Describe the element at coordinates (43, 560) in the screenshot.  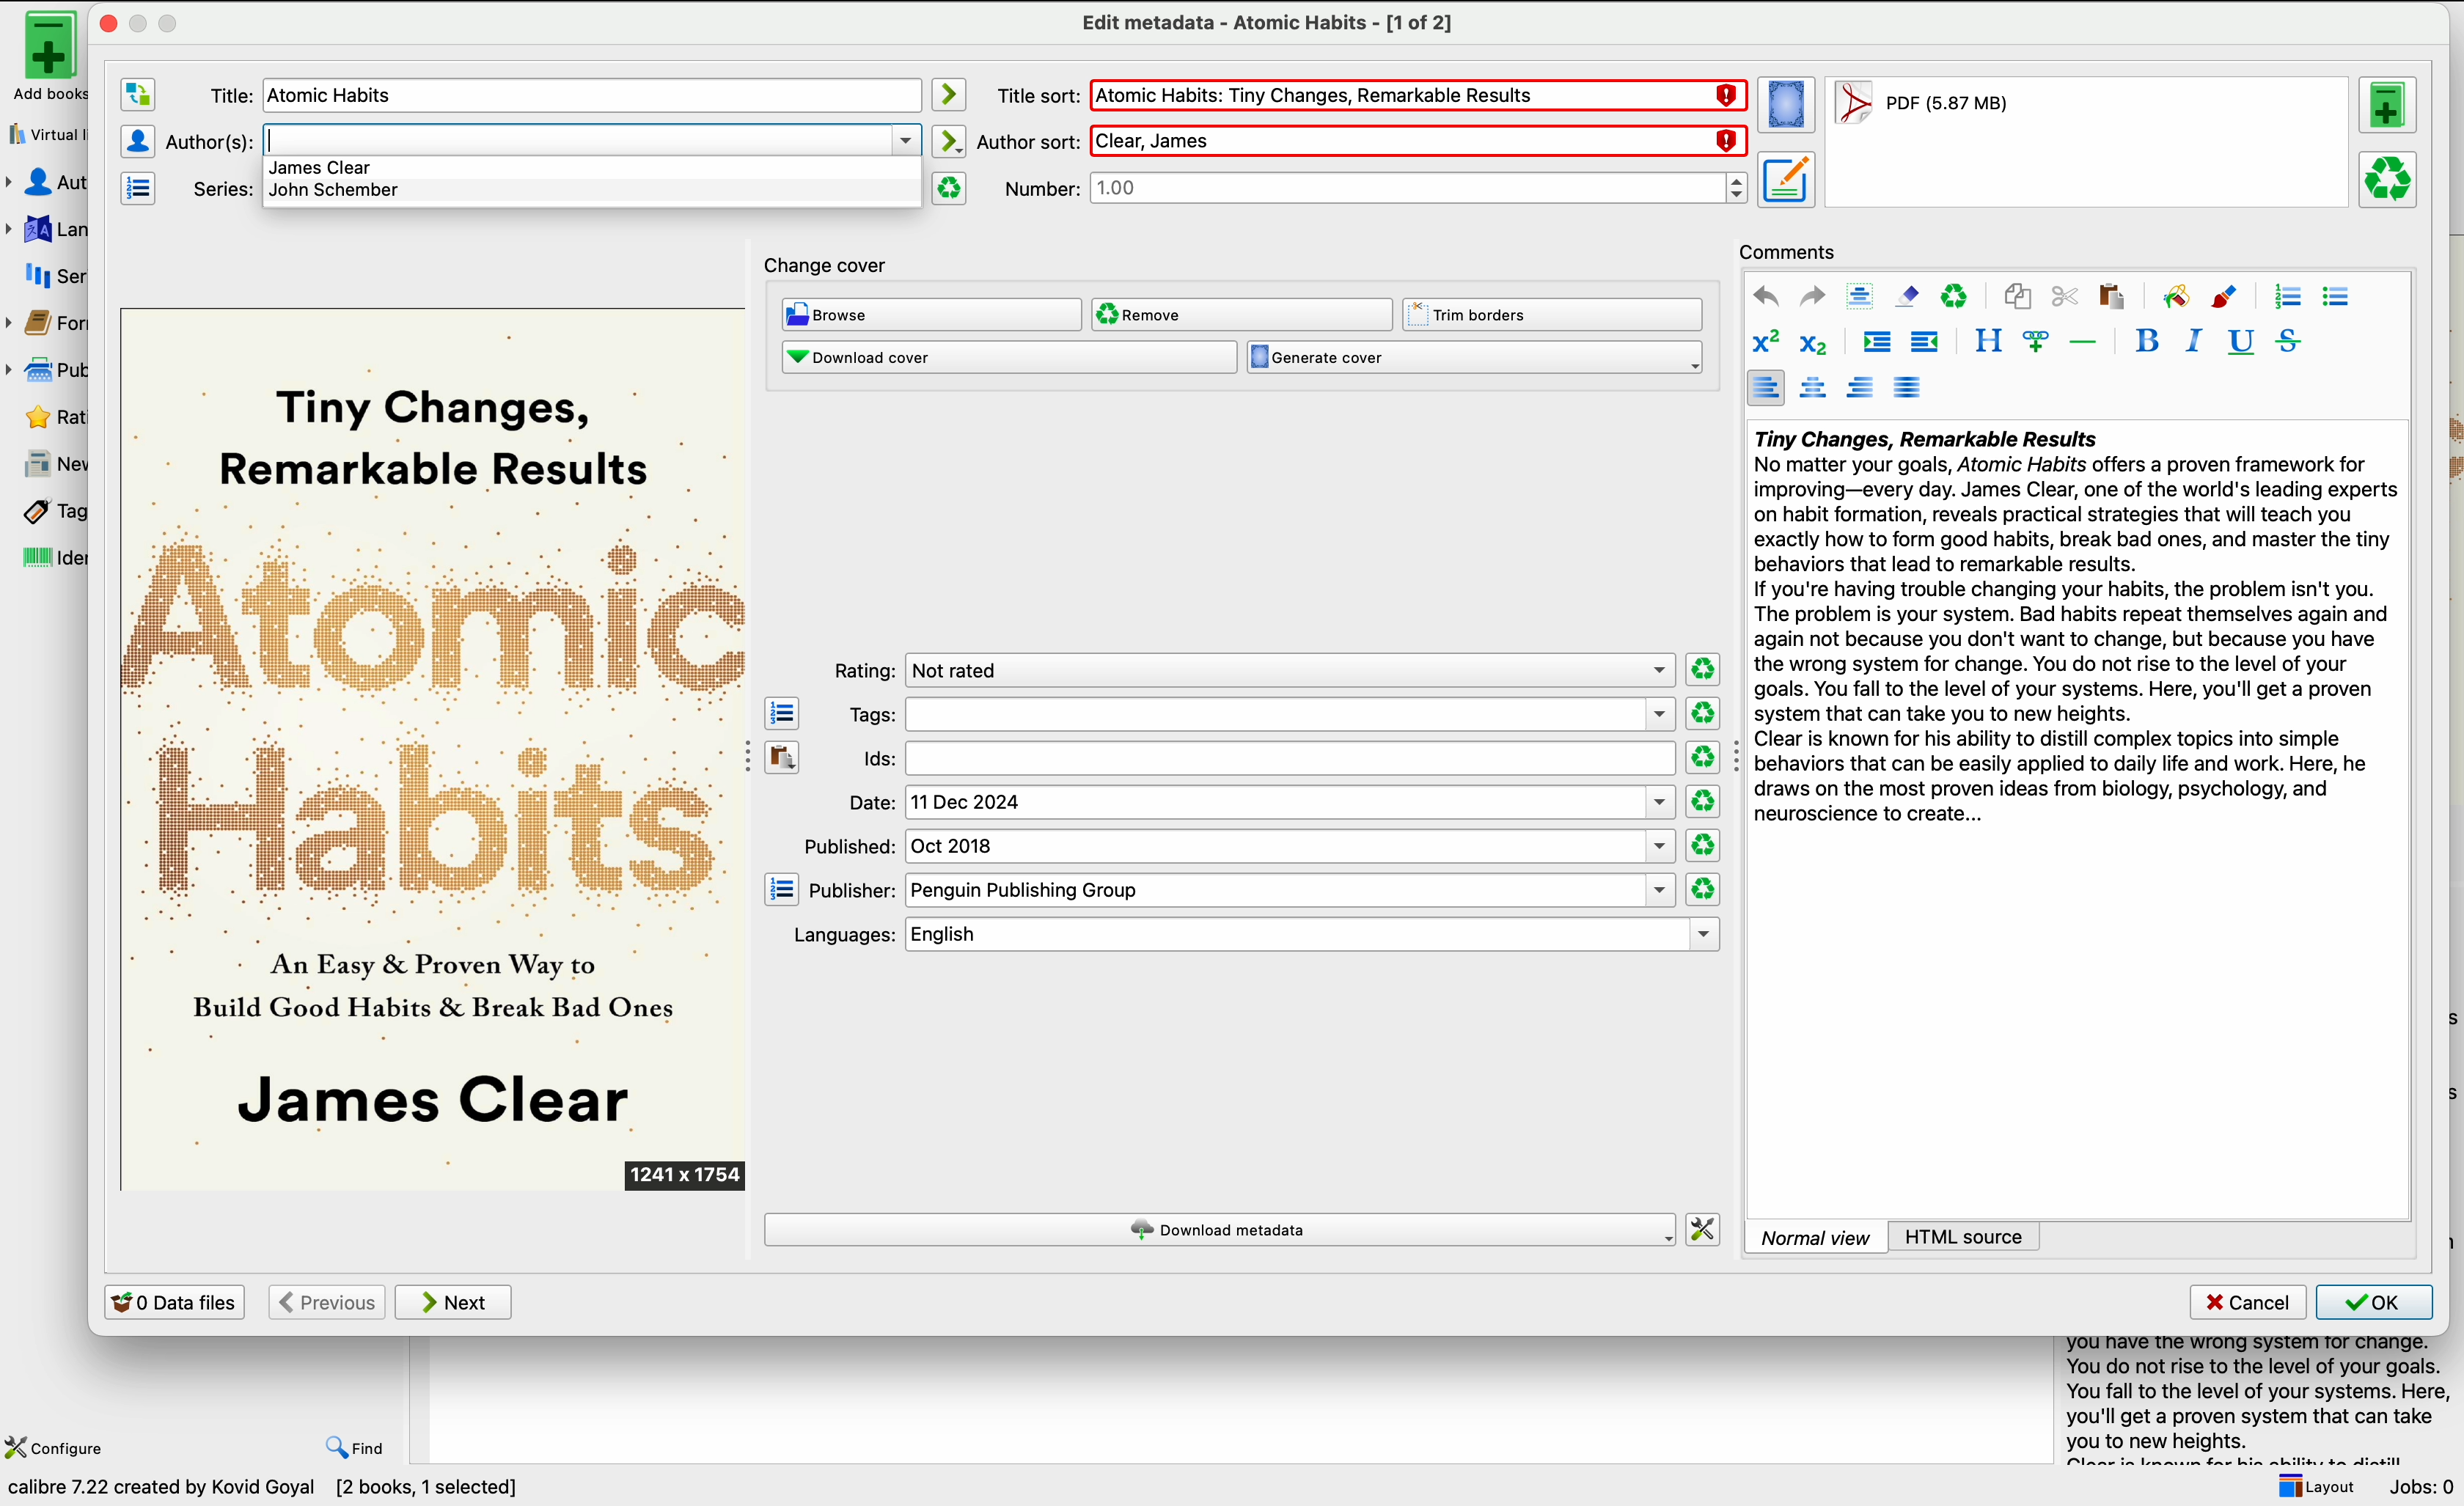
I see `identifiers` at that location.